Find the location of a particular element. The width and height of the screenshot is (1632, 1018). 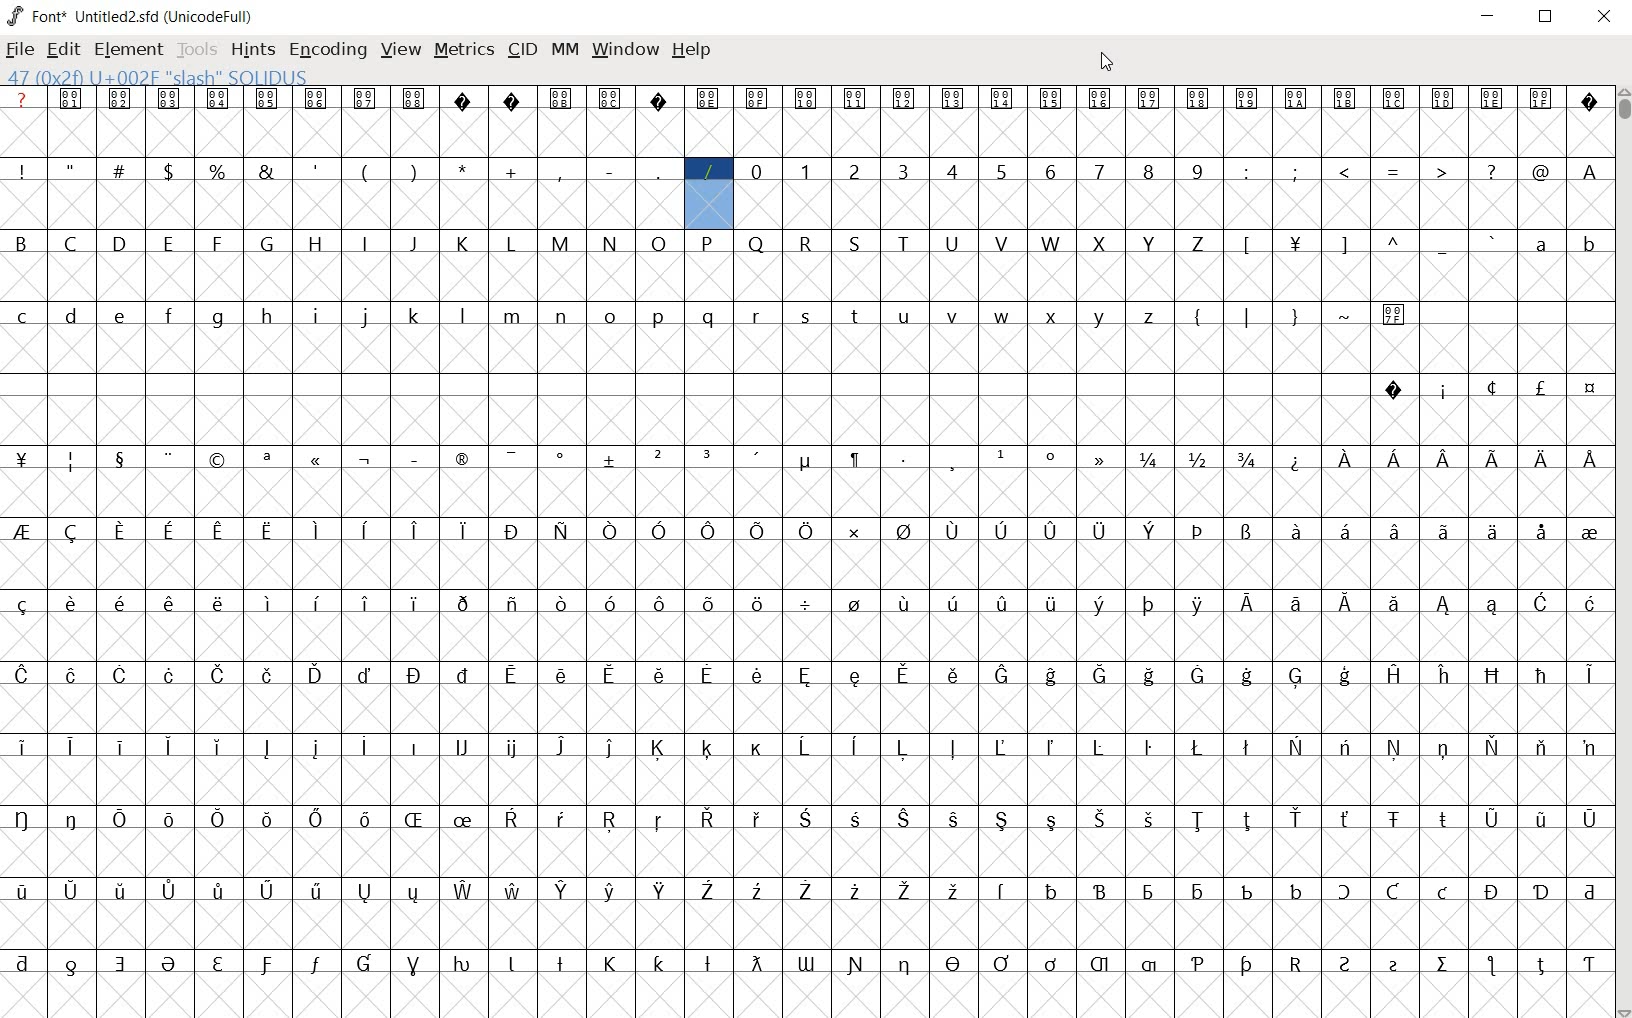

glyph is located at coordinates (658, 531).